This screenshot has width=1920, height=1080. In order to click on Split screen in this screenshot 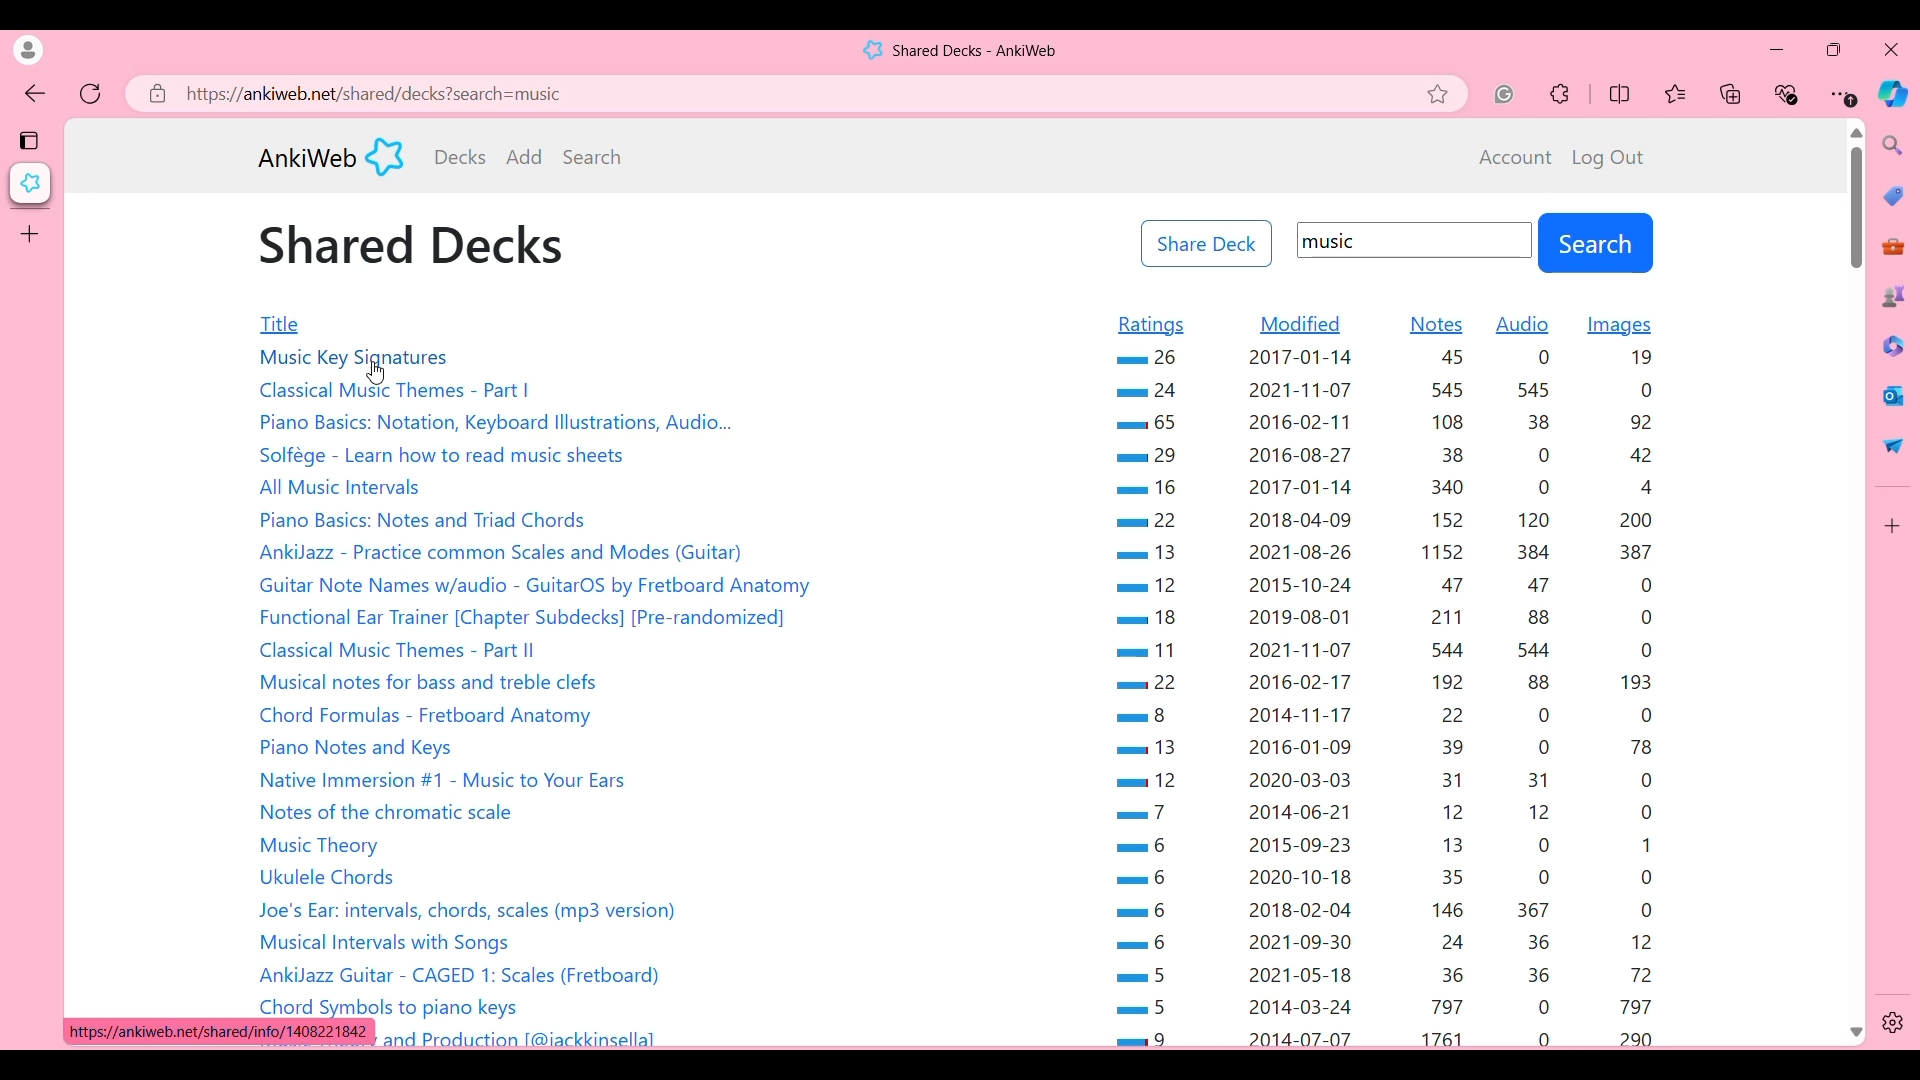, I will do `click(1620, 93)`.